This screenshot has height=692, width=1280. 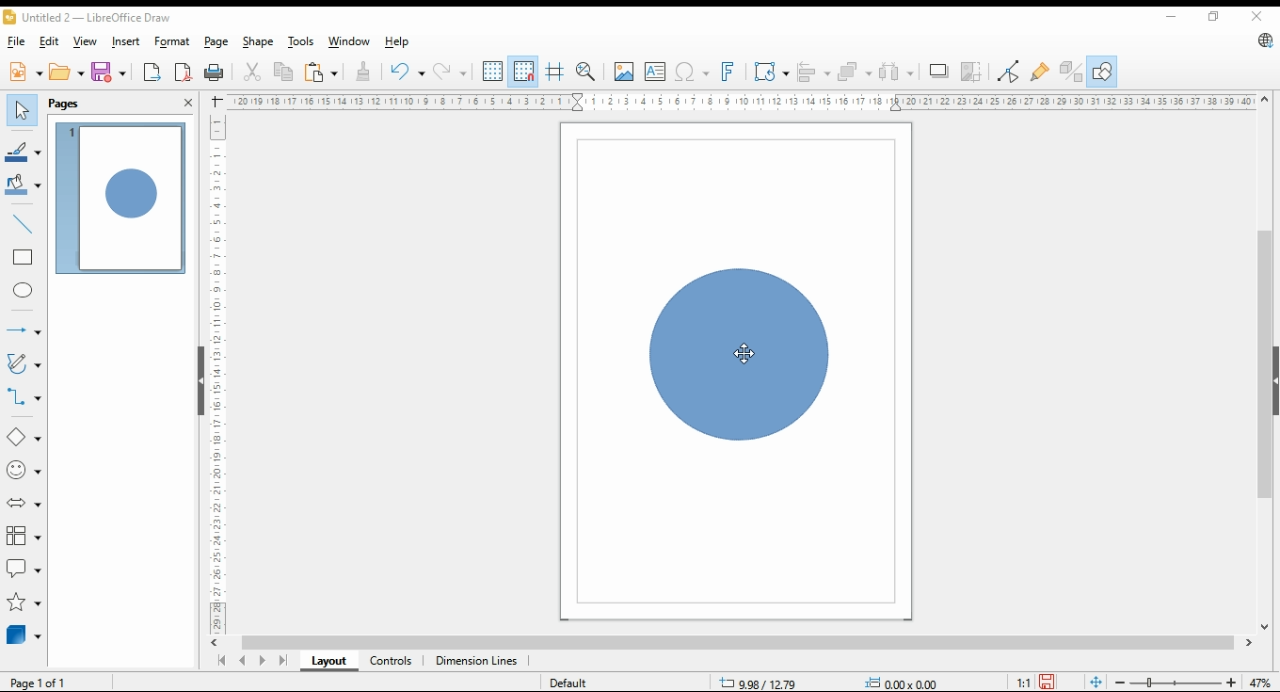 What do you see at coordinates (123, 199) in the screenshot?
I see `page 1` at bounding box center [123, 199].